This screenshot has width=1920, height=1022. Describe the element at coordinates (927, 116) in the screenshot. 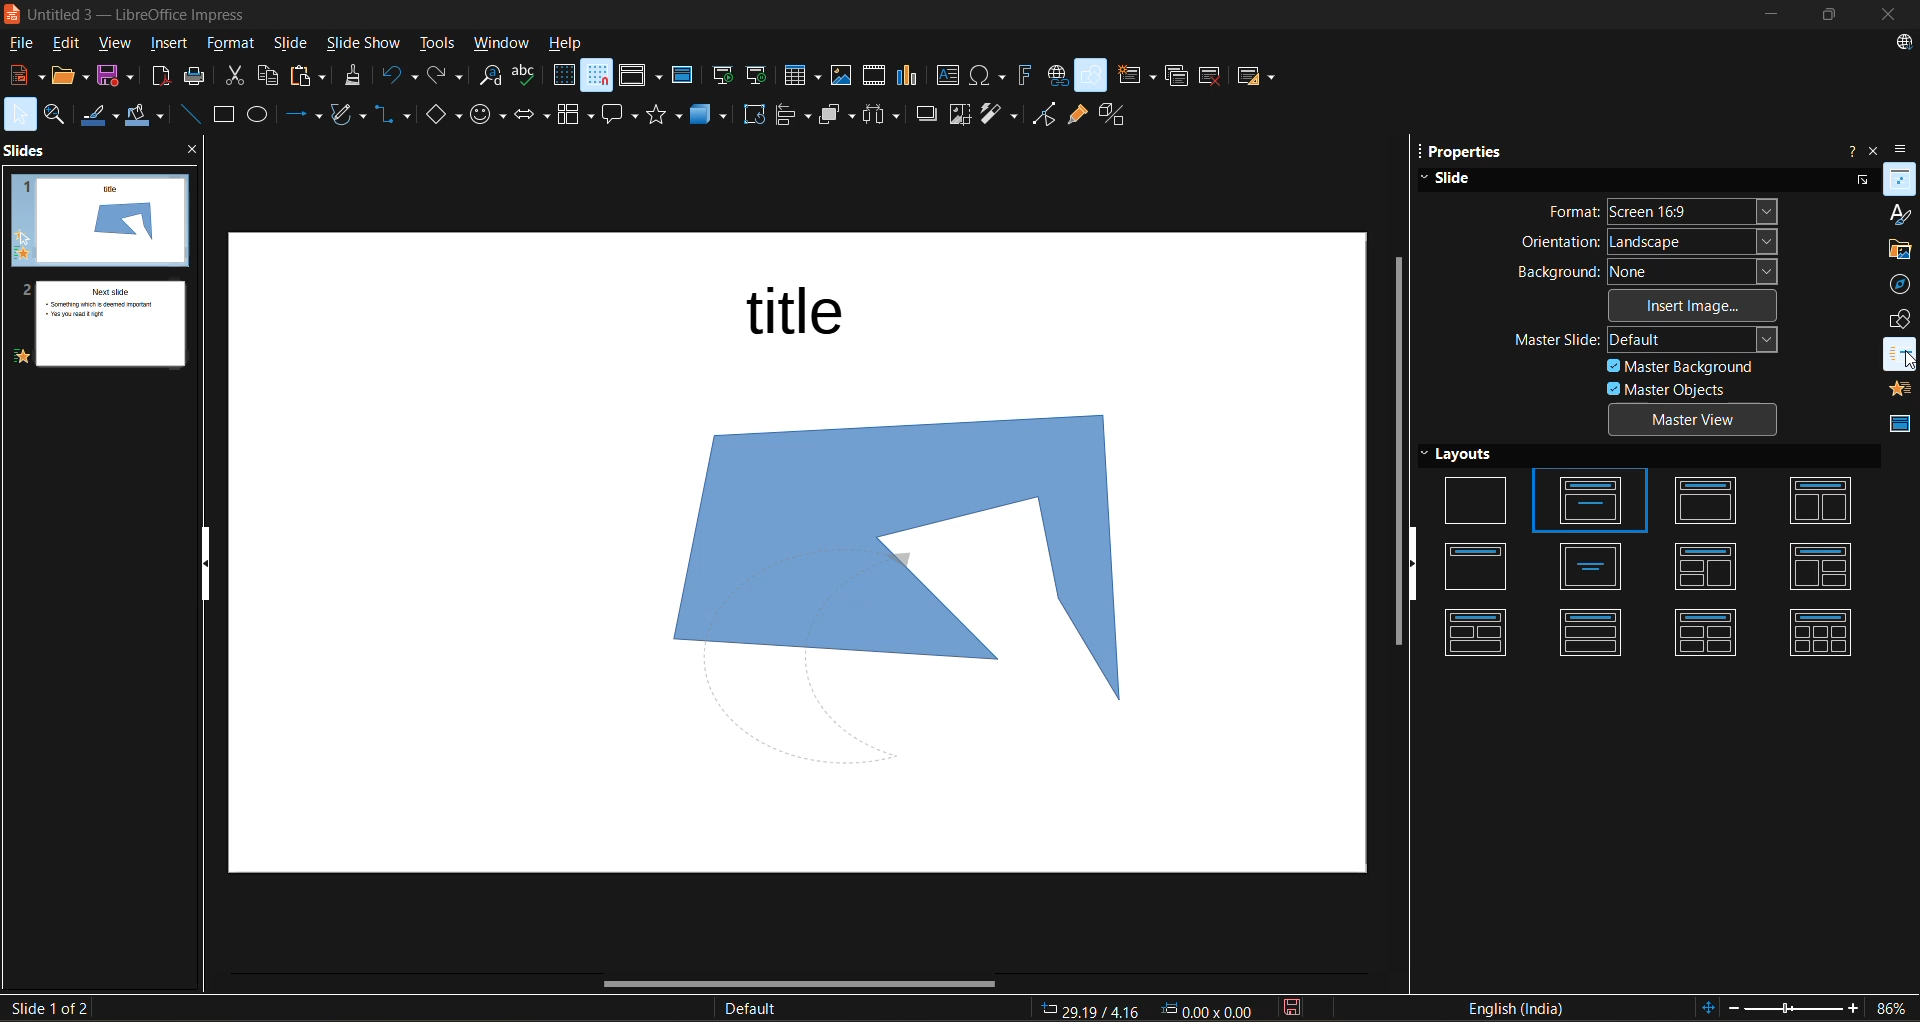

I see `shadow` at that location.